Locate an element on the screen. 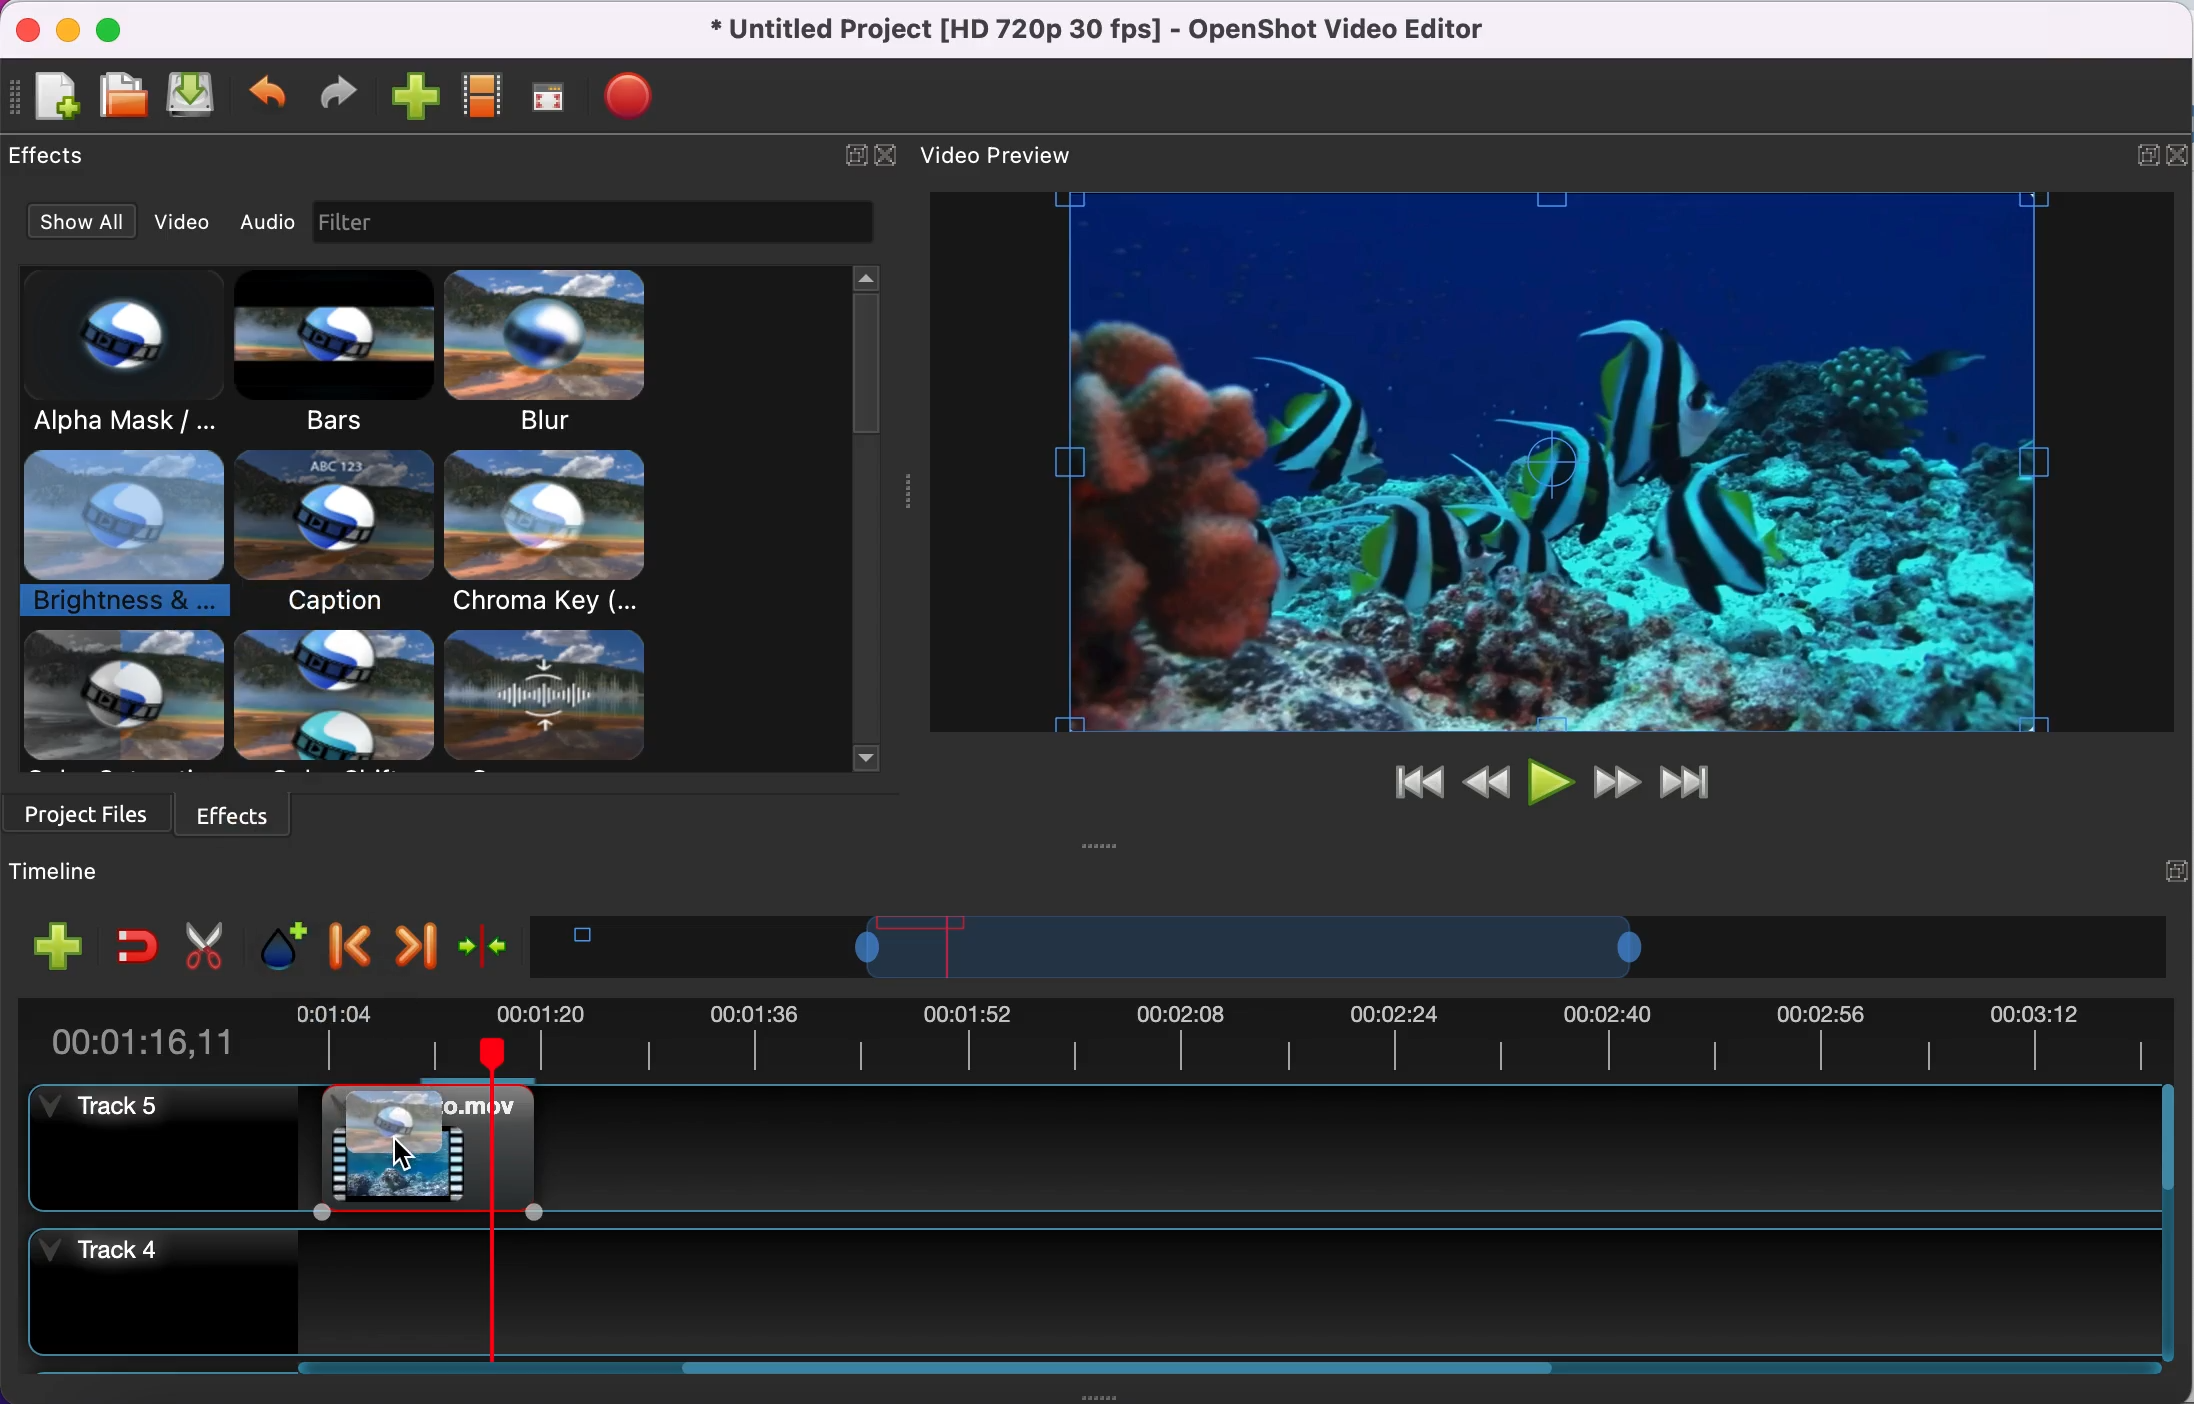 The height and width of the screenshot is (1404, 2194). tracj 5 is located at coordinates (165, 1149).